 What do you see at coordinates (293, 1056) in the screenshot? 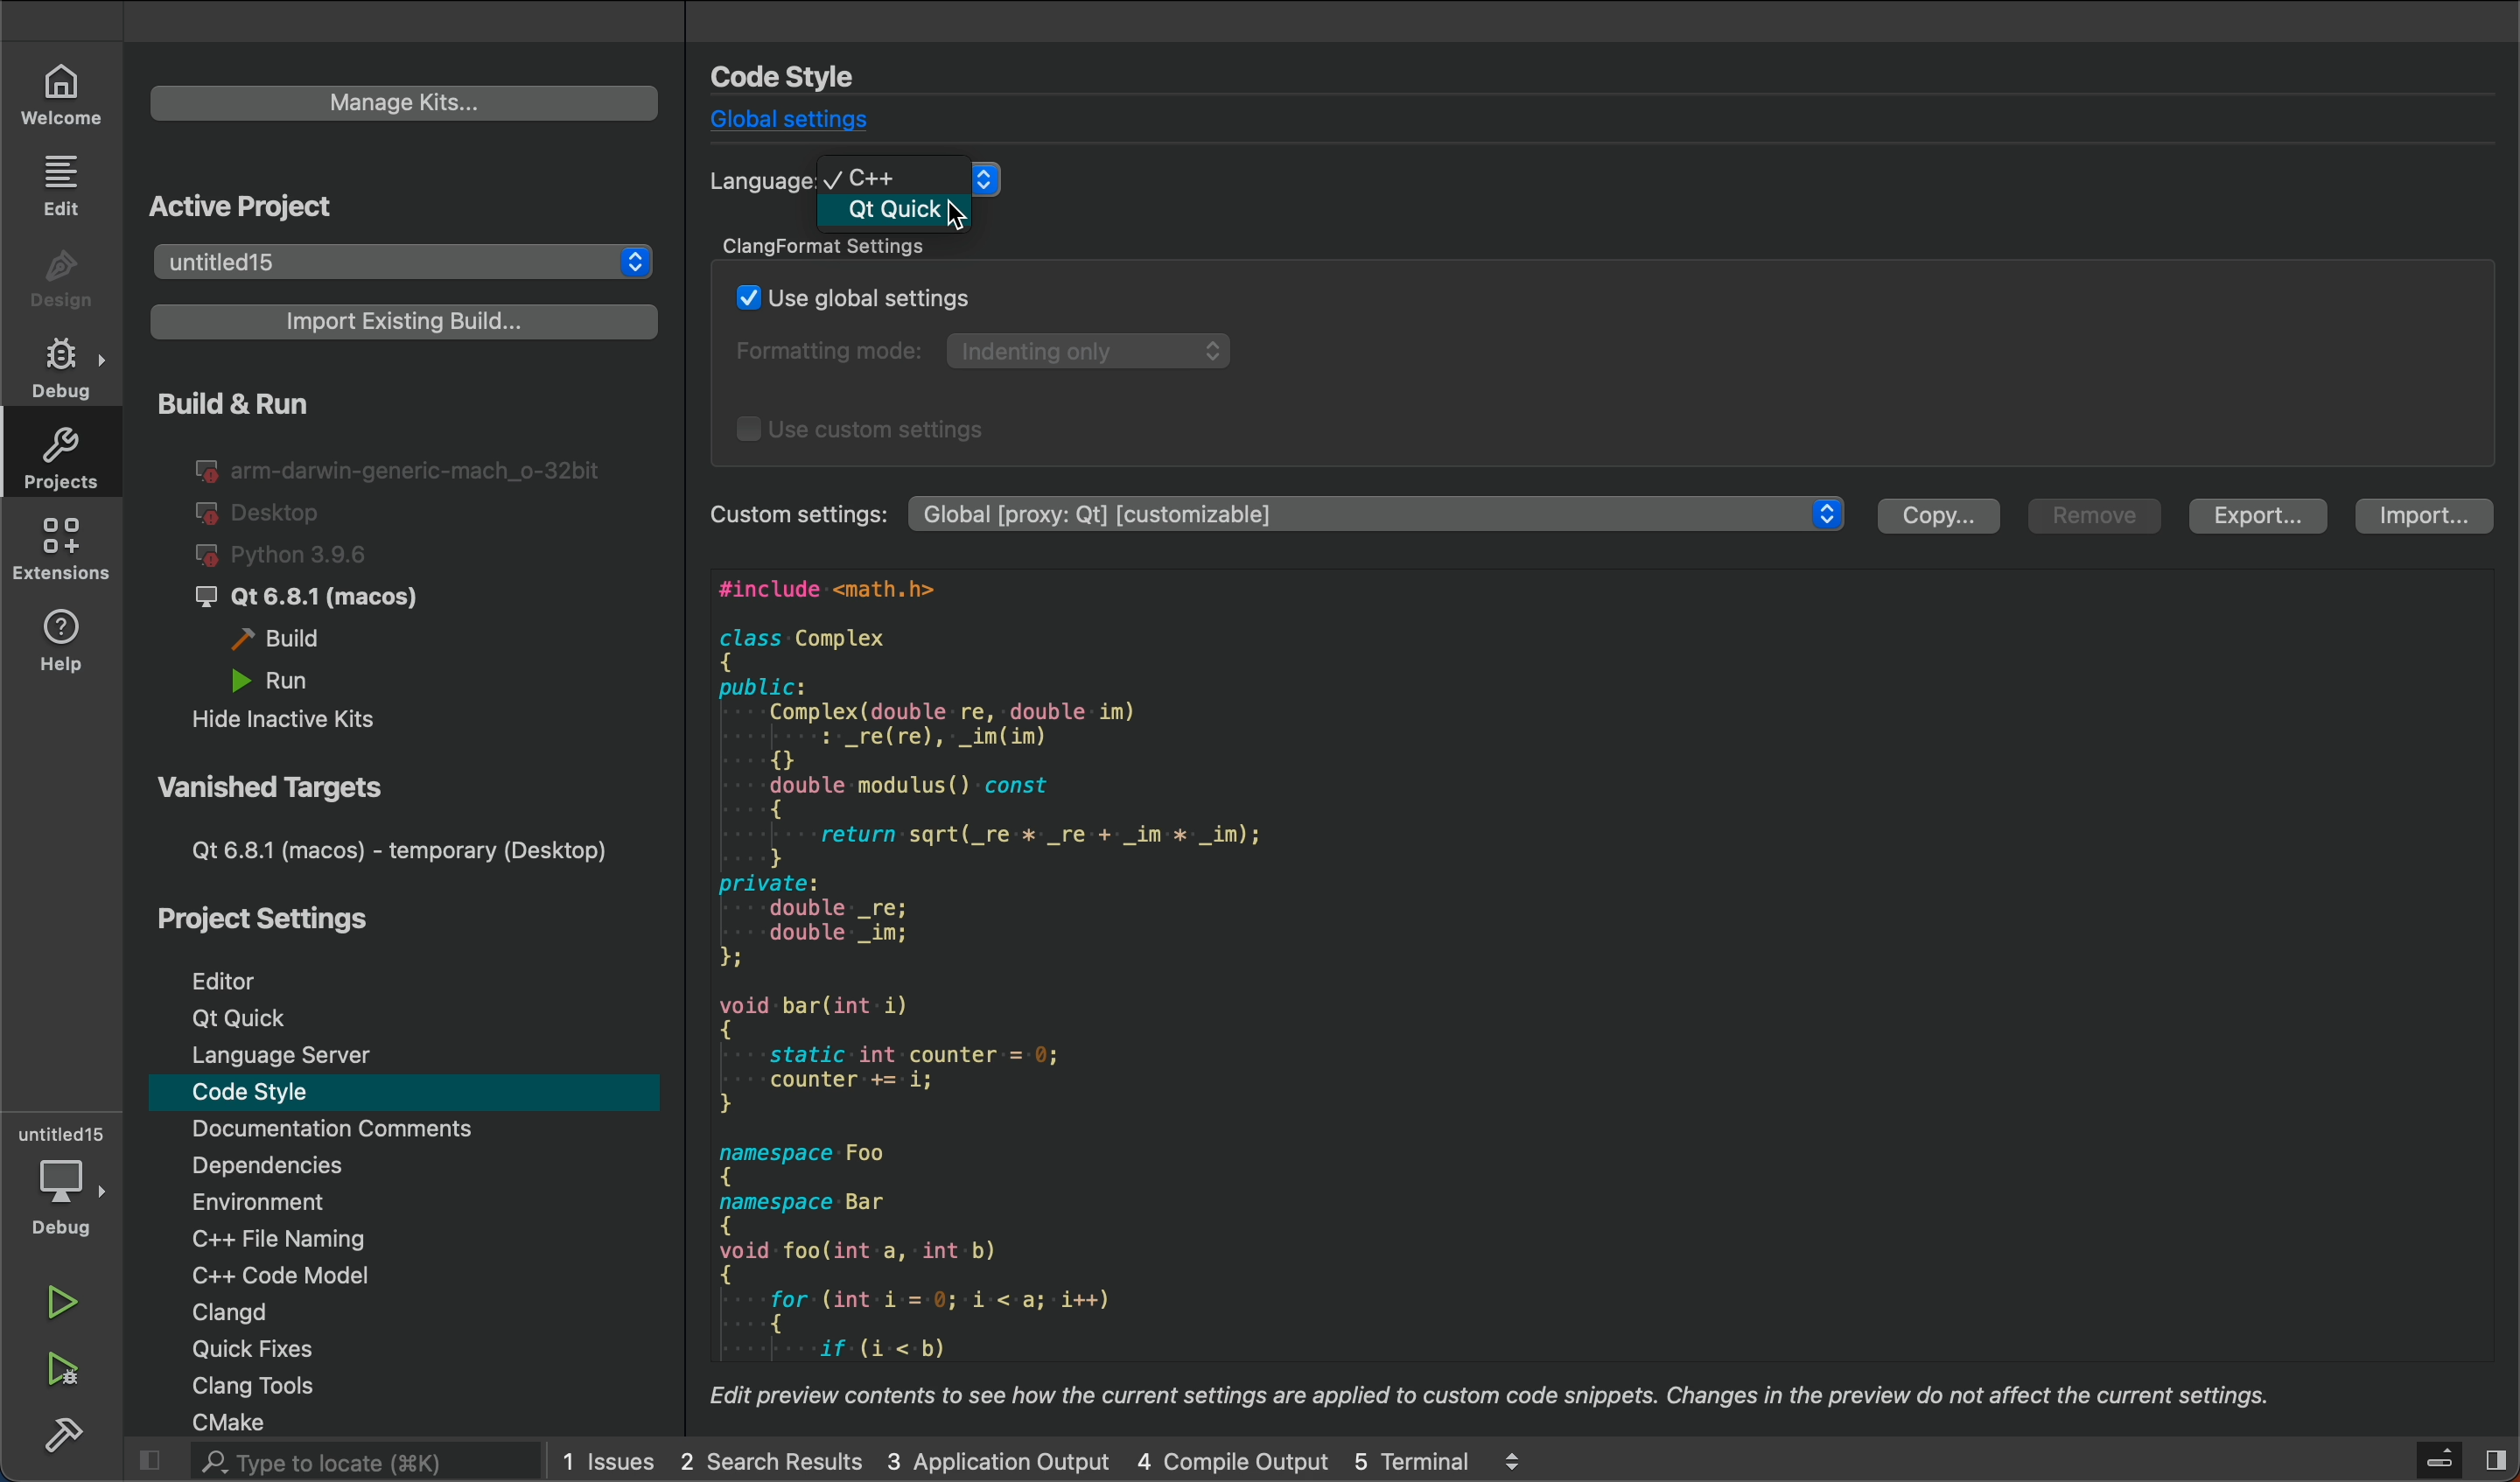
I see `language server` at bounding box center [293, 1056].